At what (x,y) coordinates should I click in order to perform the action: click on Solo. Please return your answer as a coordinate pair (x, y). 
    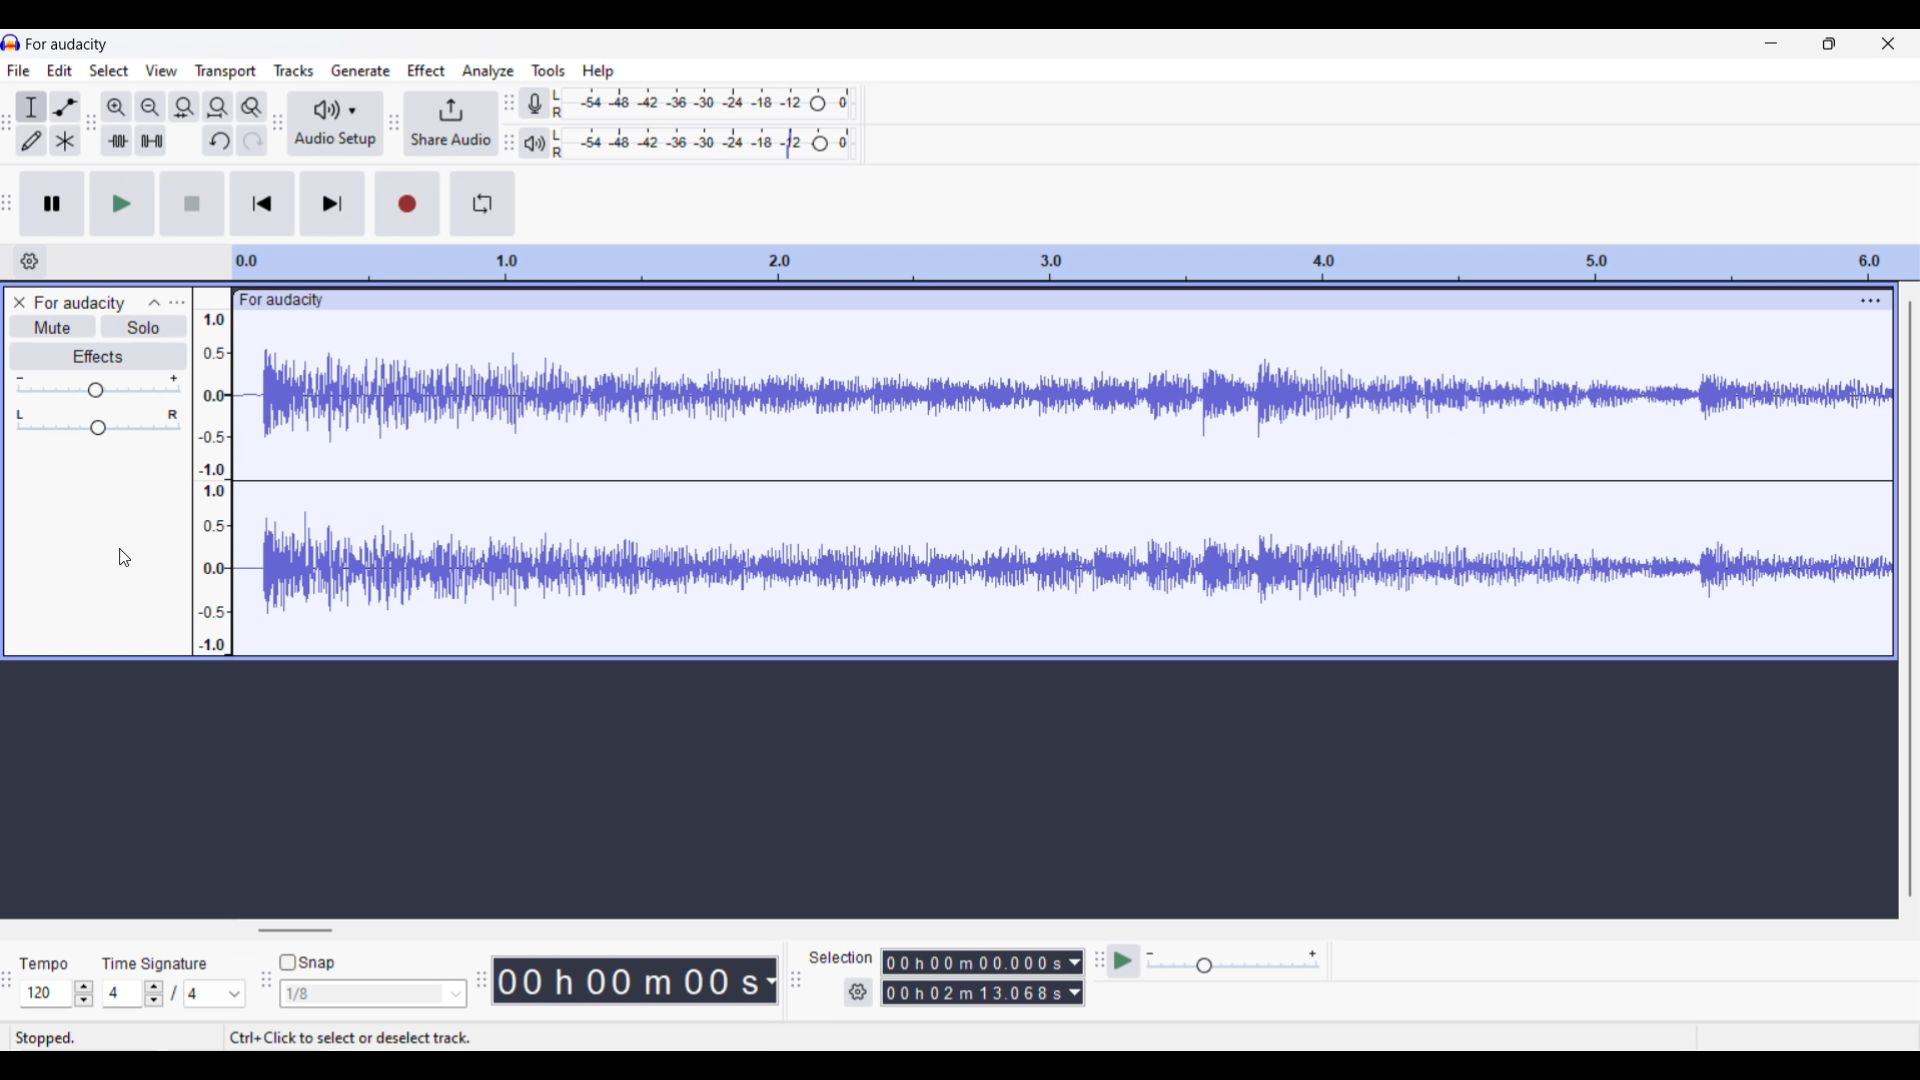
    Looking at the image, I should click on (146, 326).